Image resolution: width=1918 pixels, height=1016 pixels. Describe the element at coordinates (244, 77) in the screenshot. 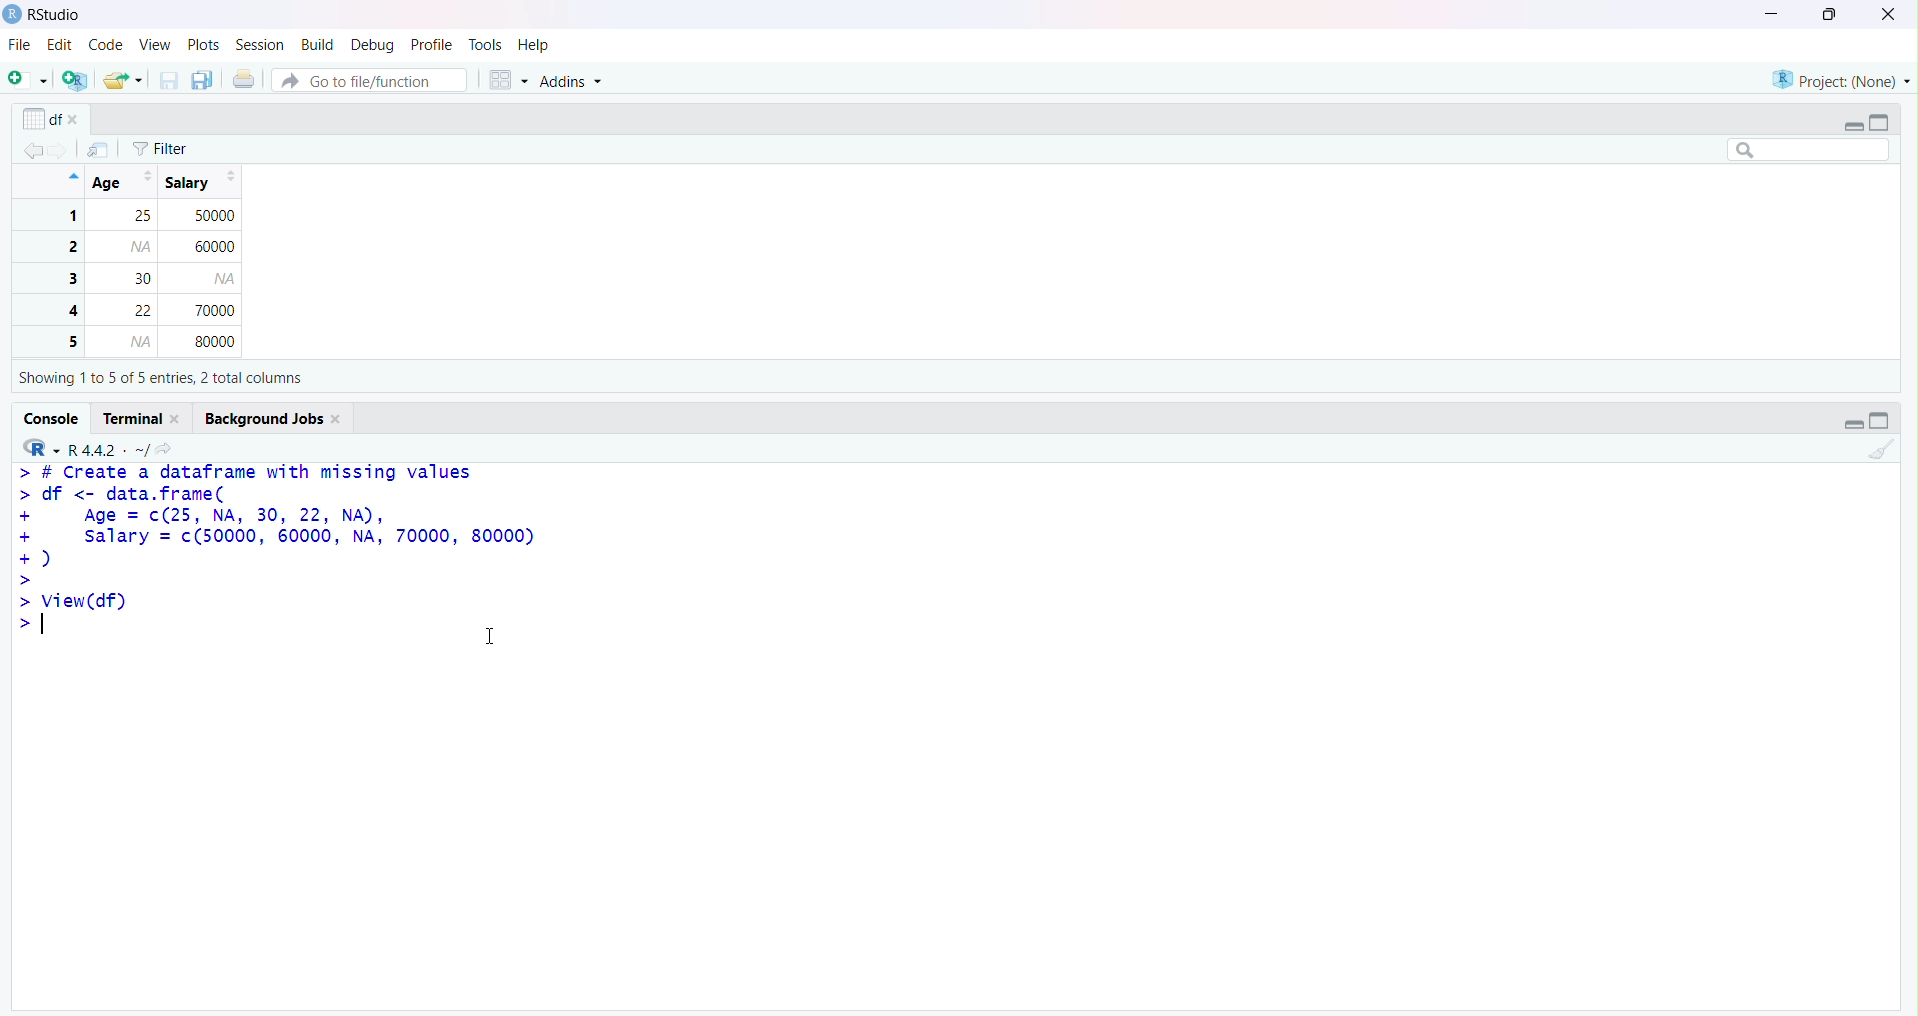

I see `Print the current file` at that location.